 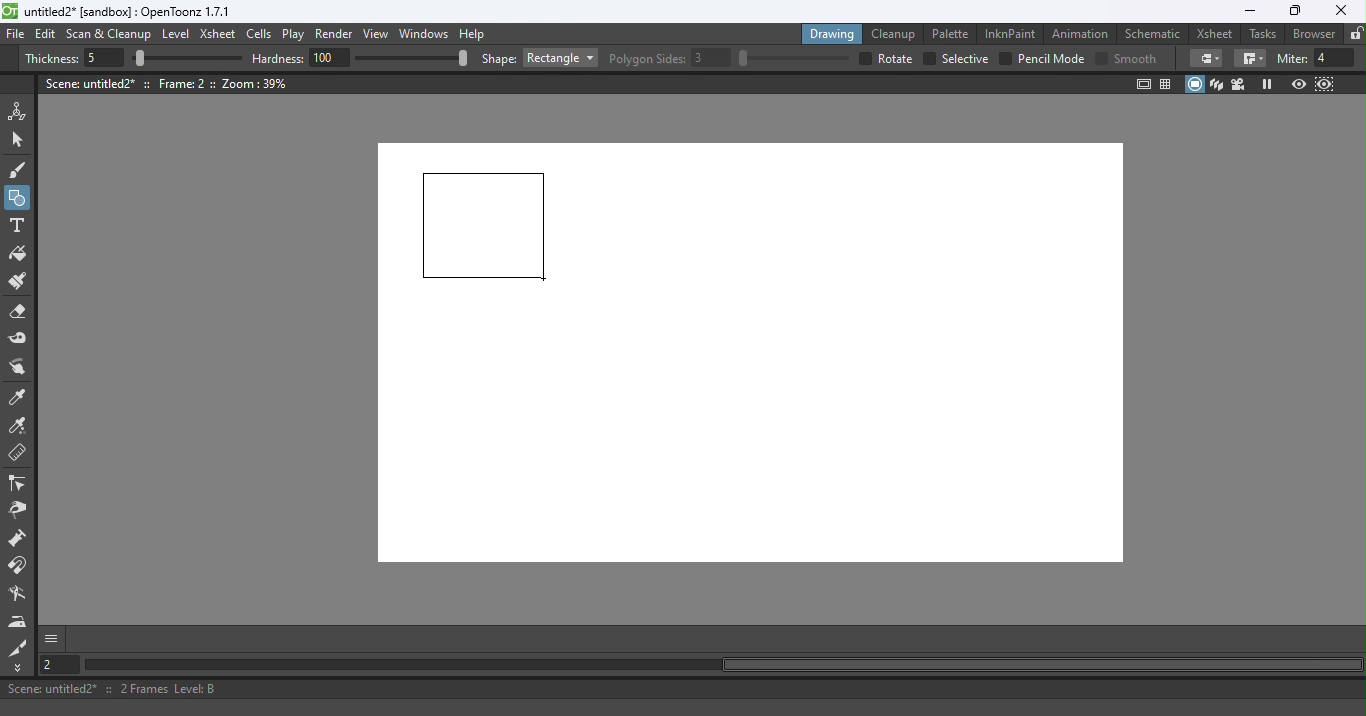 What do you see at coordinates (18, 647) in the screenshot?
I see `Cutter tool` at bounding box center [18, 647].